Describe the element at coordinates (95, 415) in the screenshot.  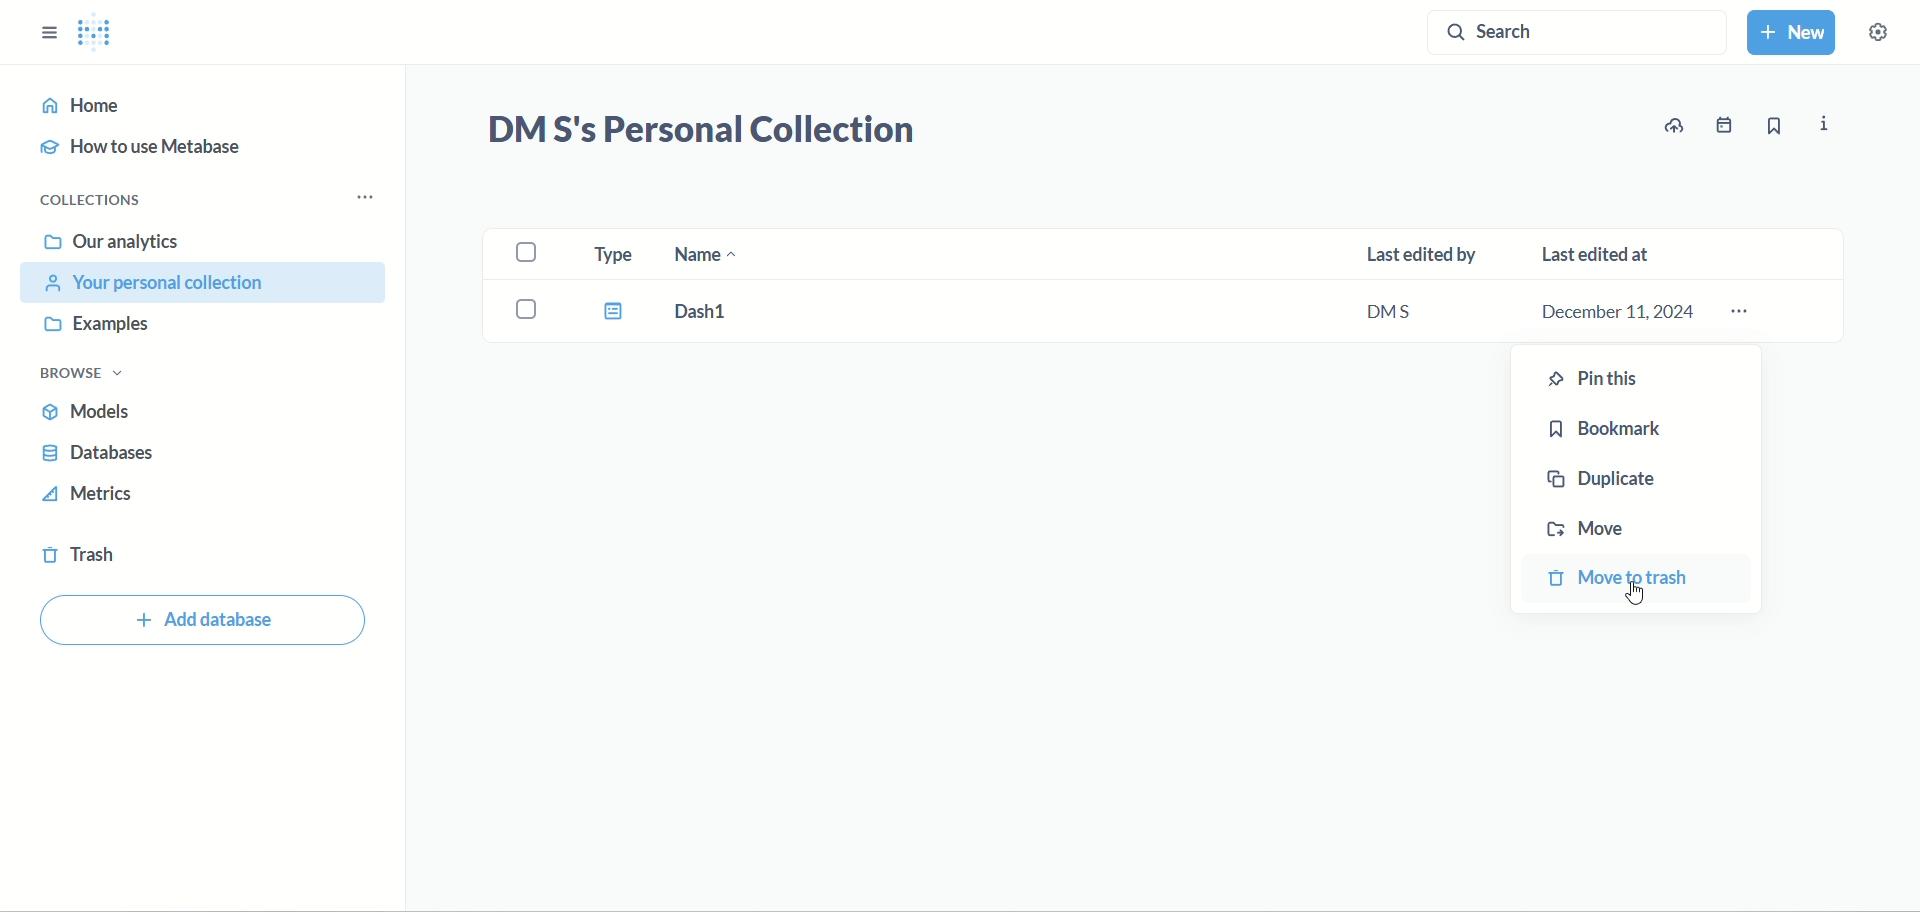
I see `models` at that location.